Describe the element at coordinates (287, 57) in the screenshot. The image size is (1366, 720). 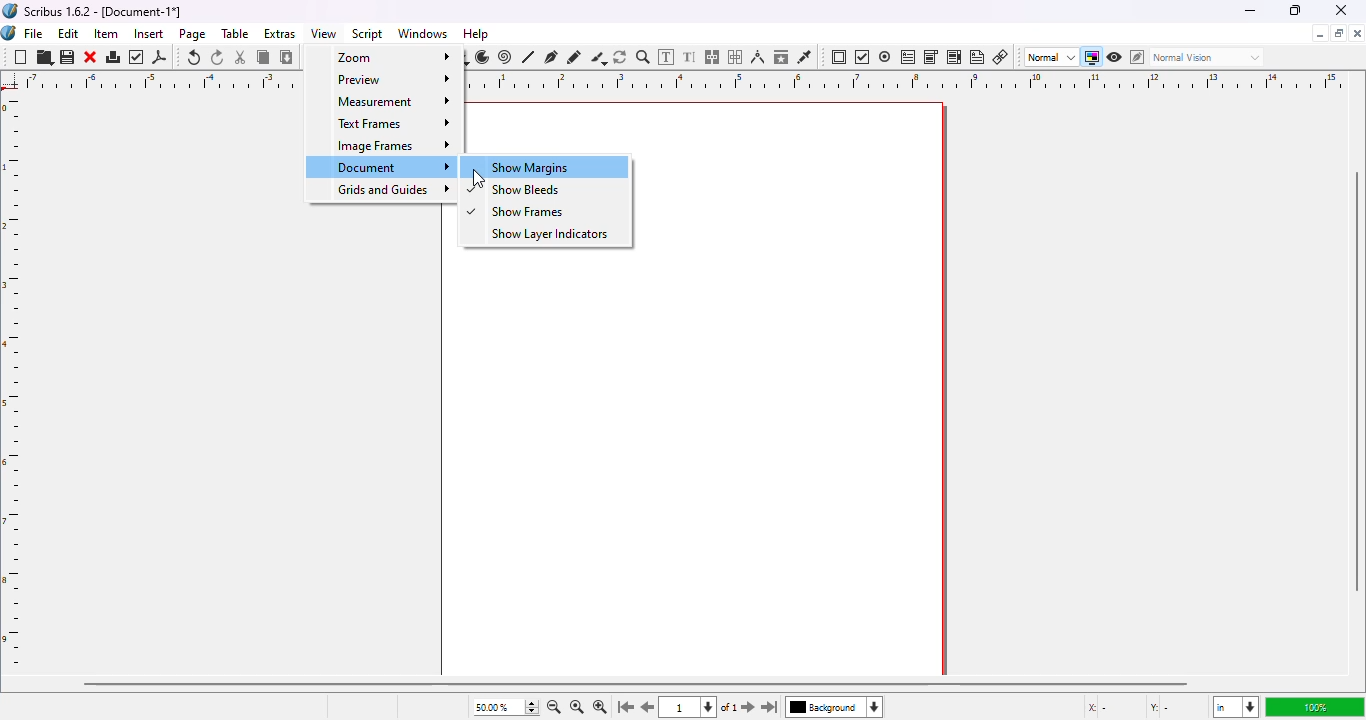
I see `paste` at that location.